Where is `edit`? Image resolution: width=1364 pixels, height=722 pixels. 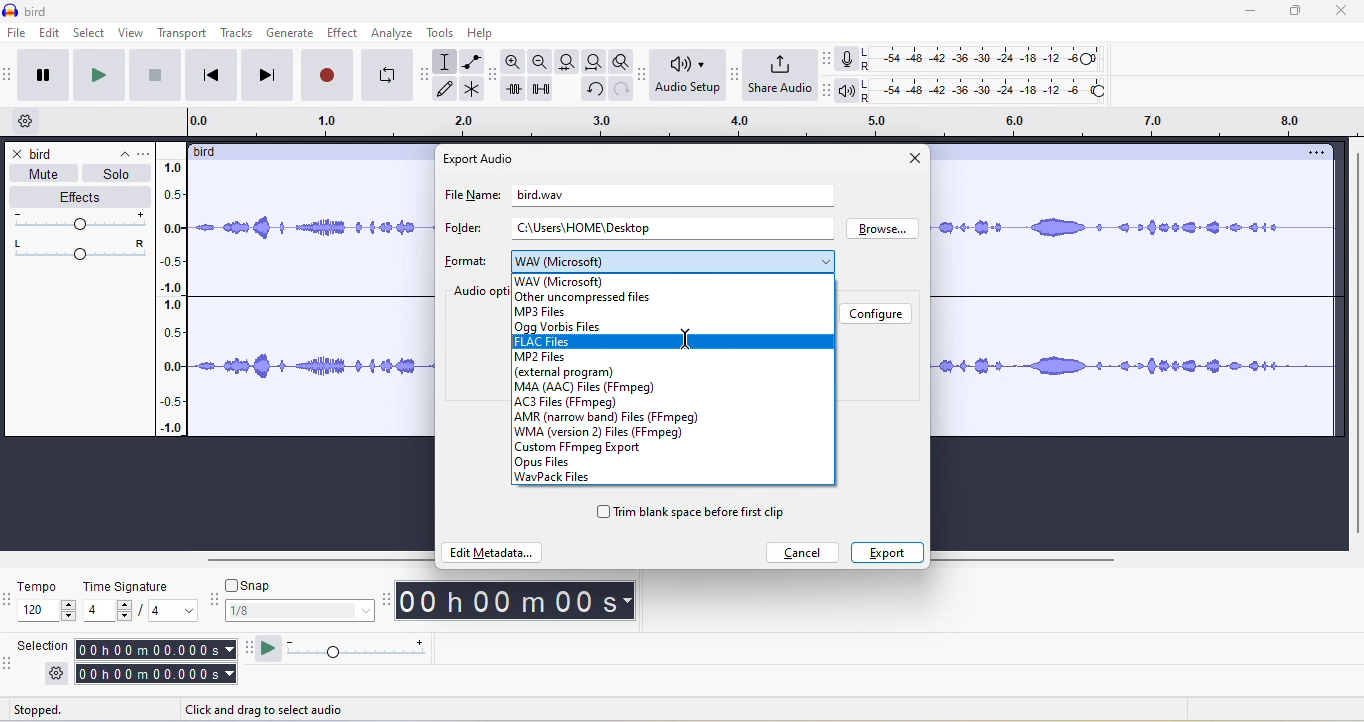
edit is located at coordinates (51, 34).